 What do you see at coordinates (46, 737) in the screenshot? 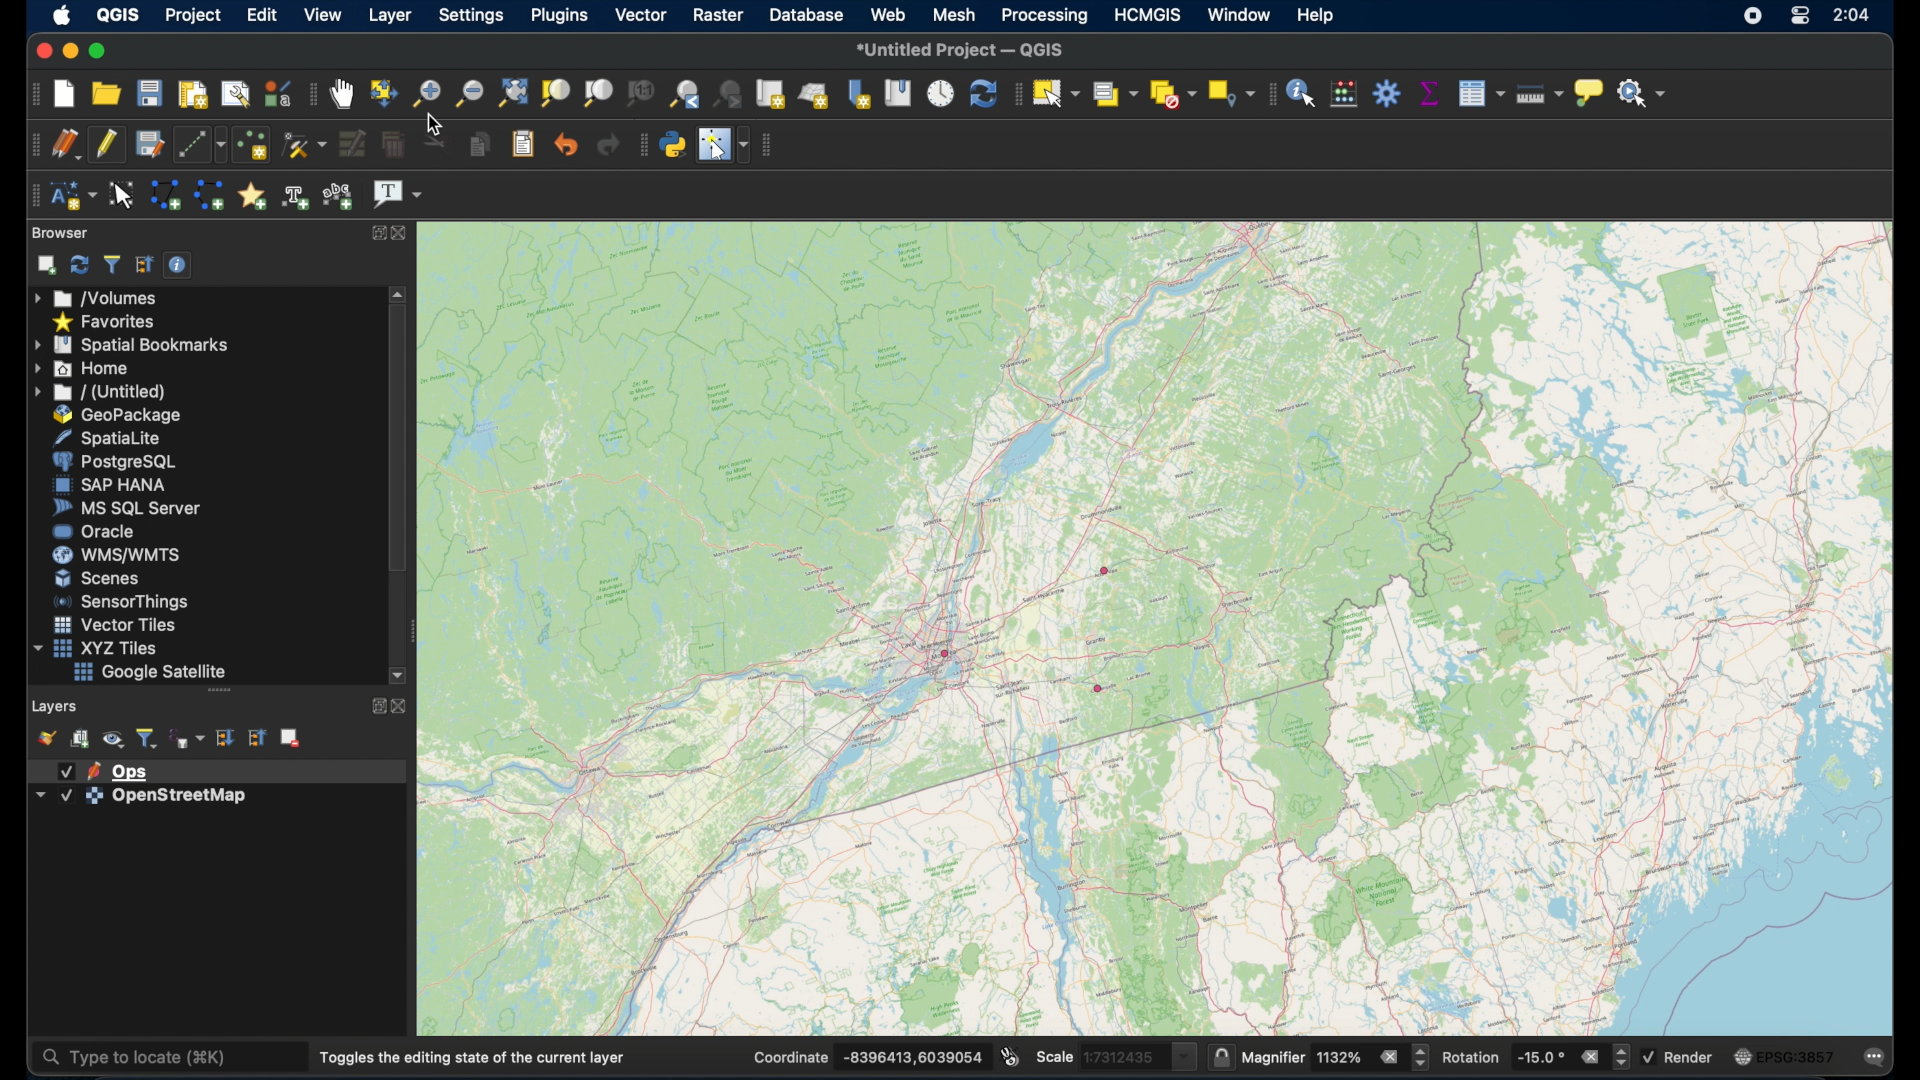
I see `open layer styling panel` at bounding box center [46, 737].